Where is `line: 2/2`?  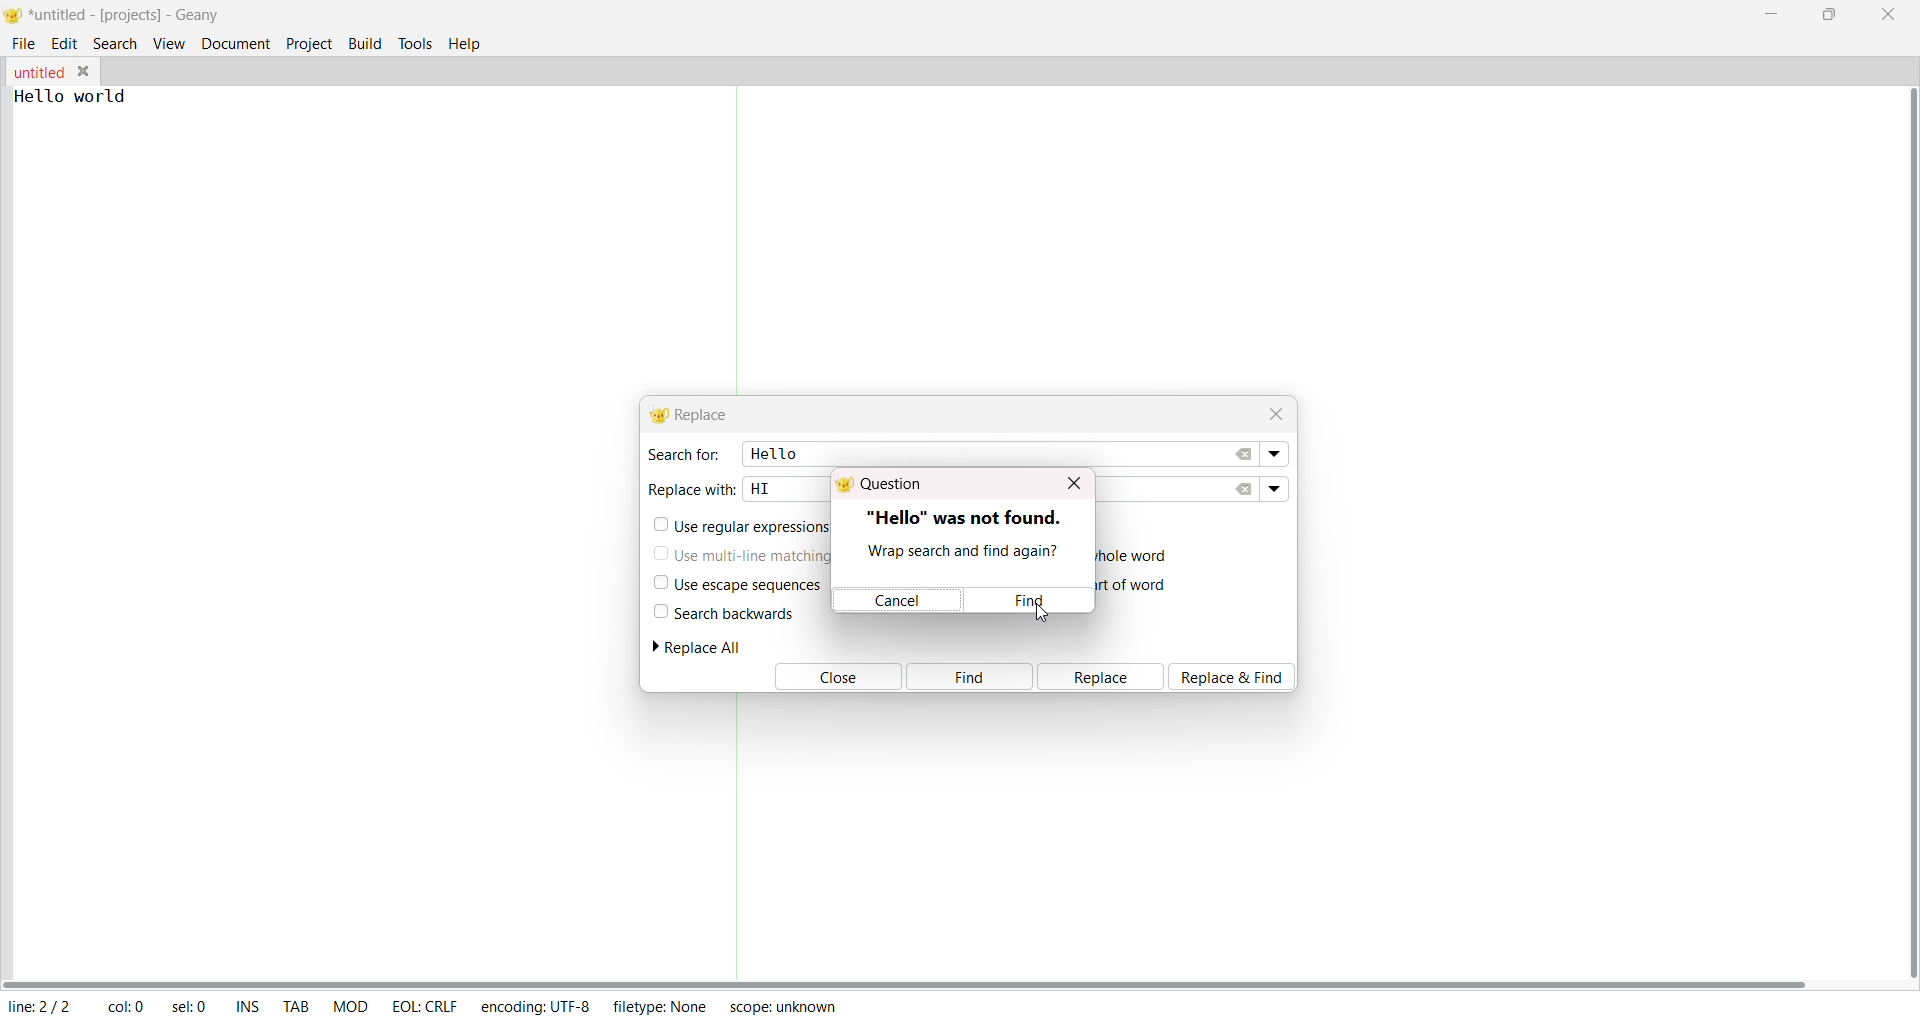 line: 2/2 is located at coordinates (38, 1006).